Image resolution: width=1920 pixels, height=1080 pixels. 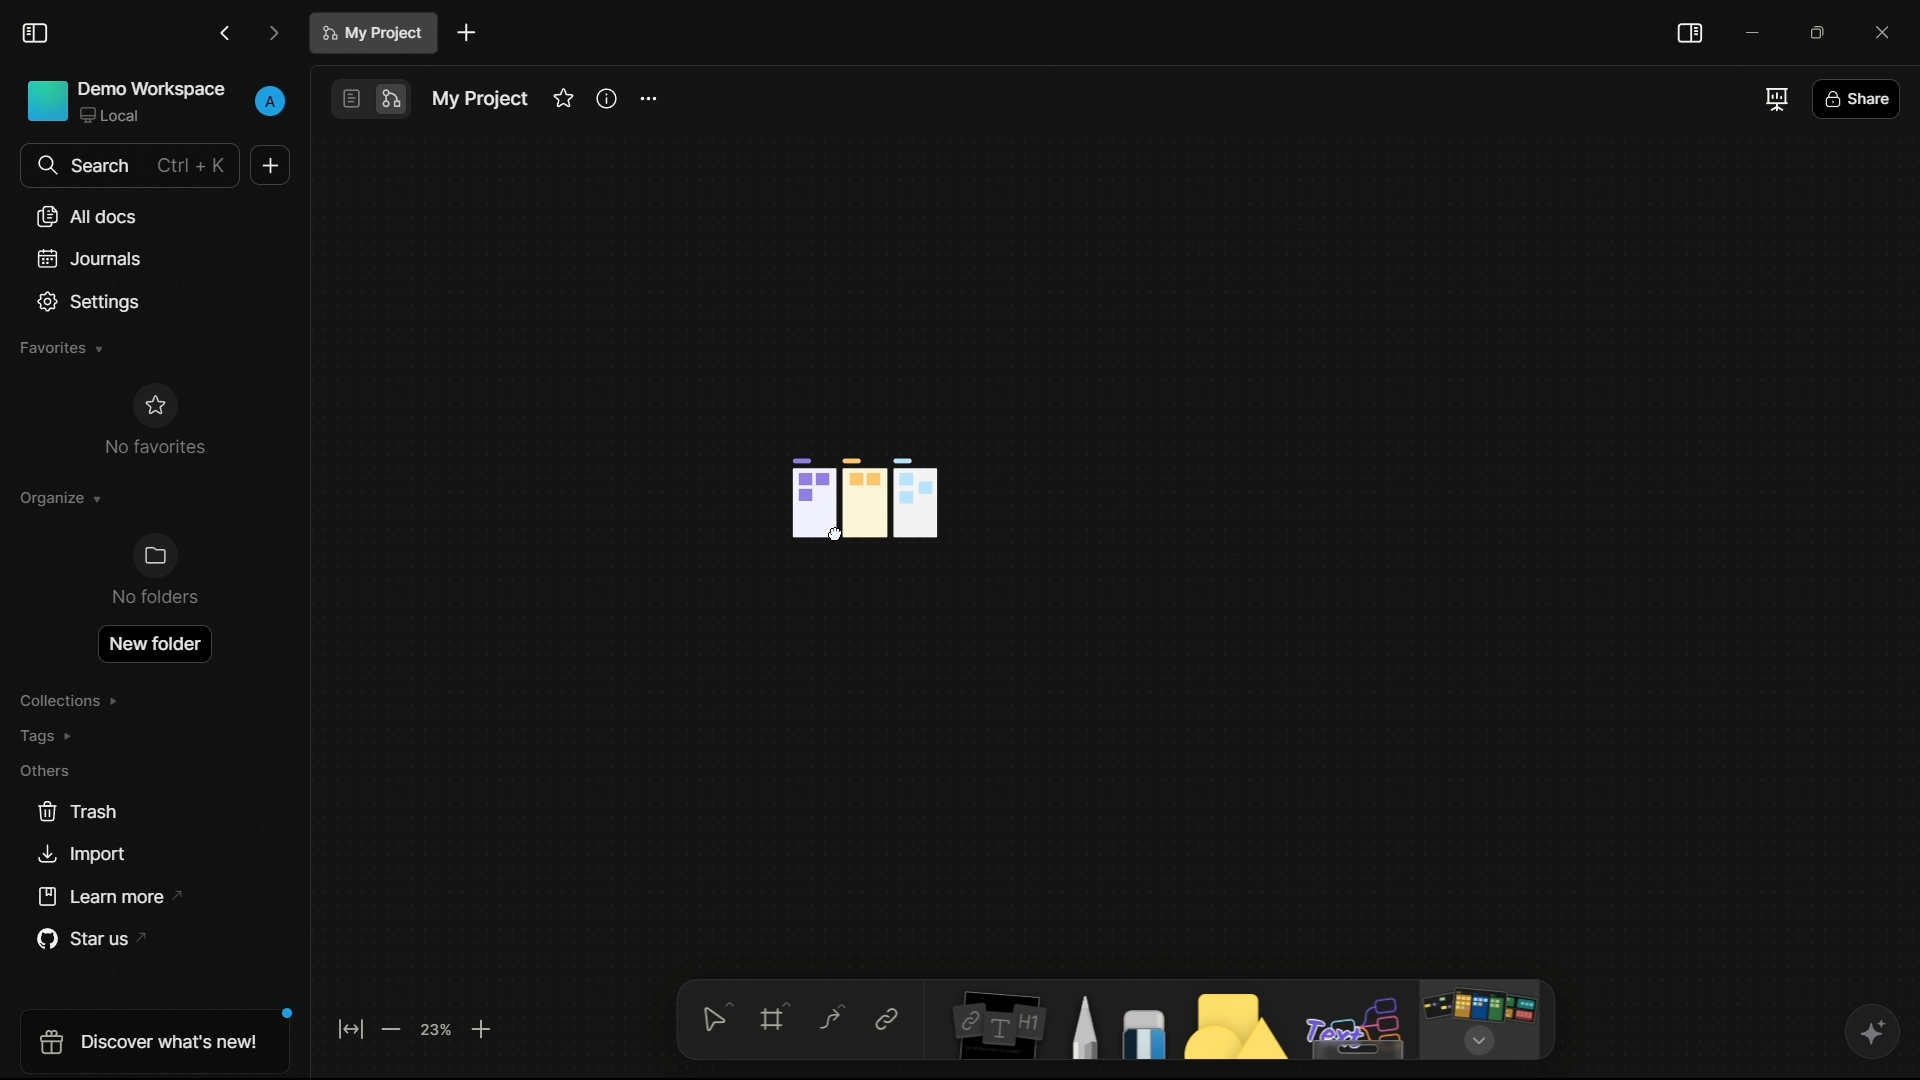 I want to click on import, so click(x=80, y=855).